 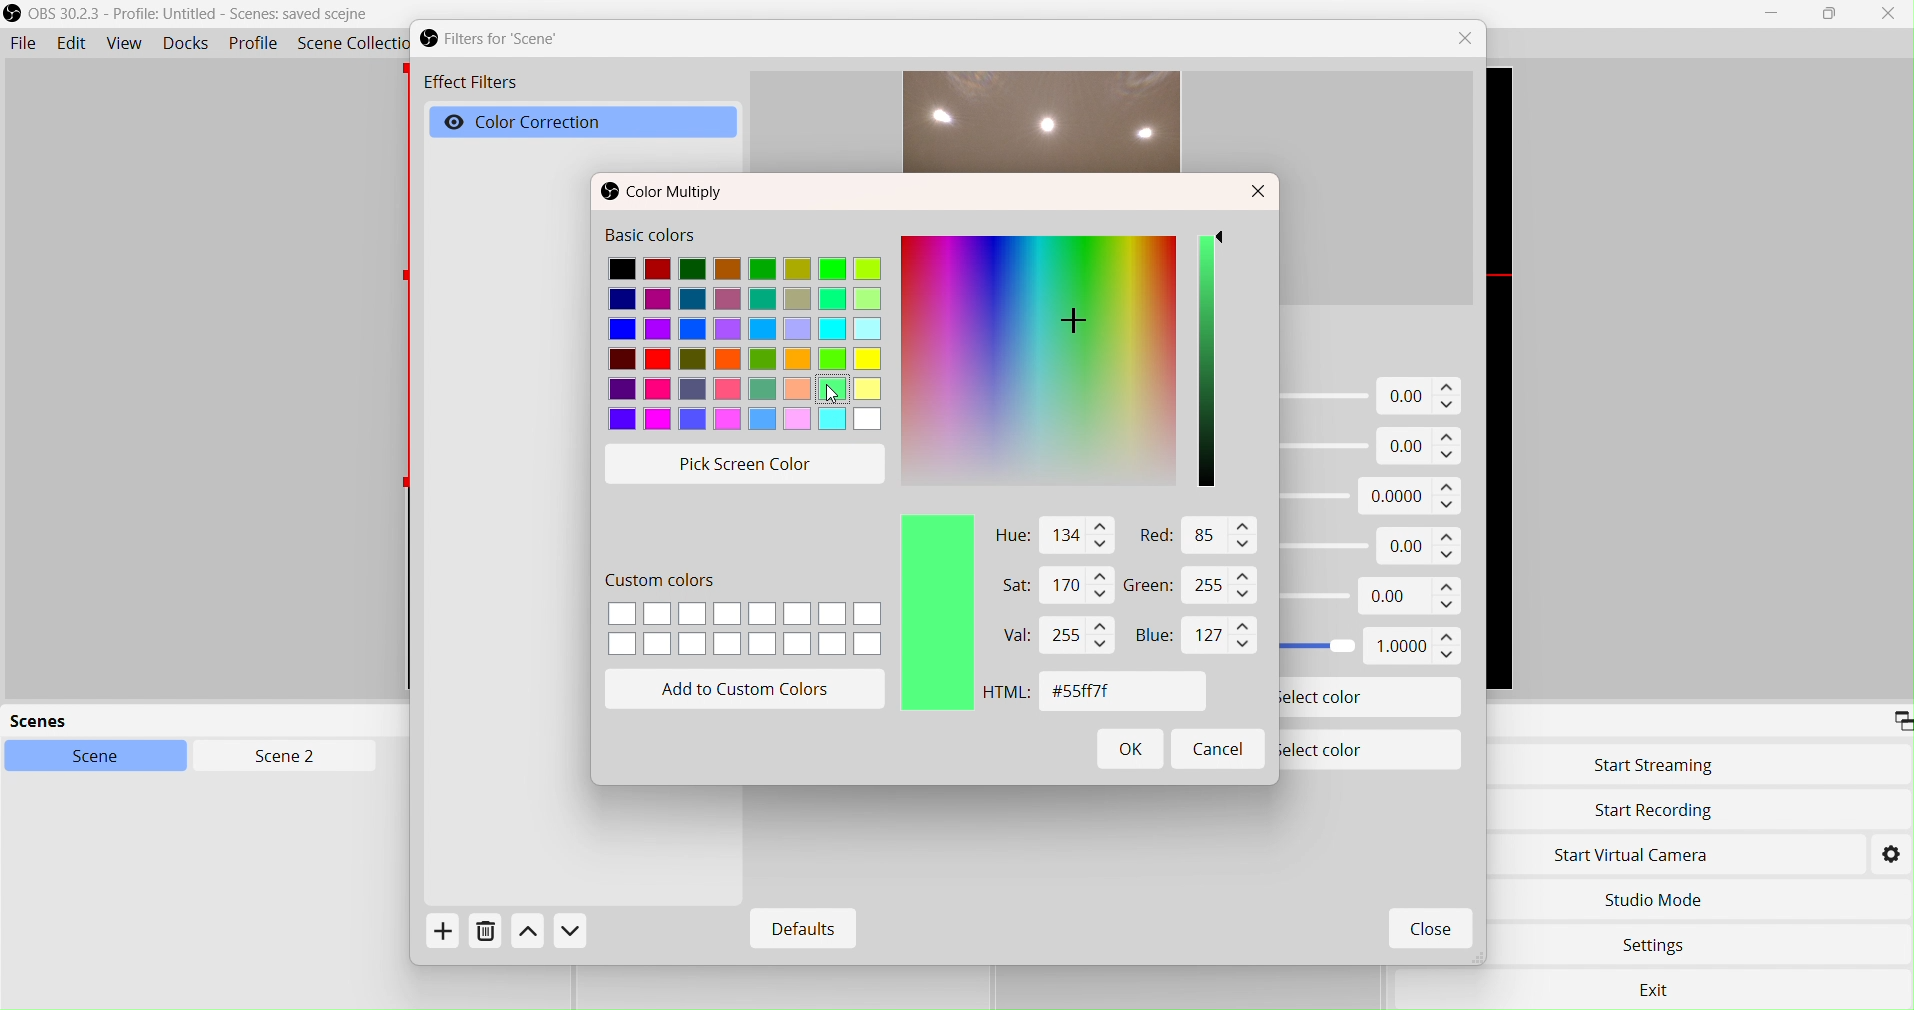 What do you see at coordinates (745, 619) in the screenshot?
I see `Custom Colors` at bounding box center [745, 619].